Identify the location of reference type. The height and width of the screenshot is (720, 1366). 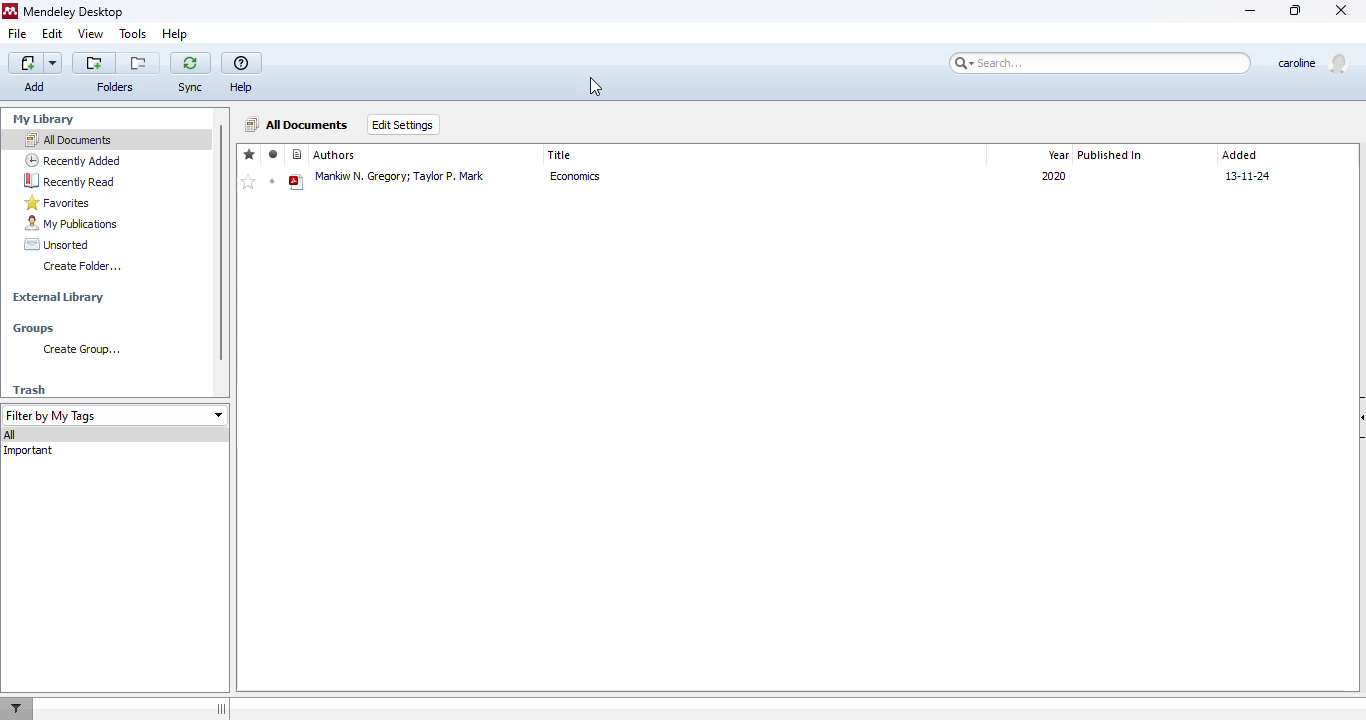
(298, 155).